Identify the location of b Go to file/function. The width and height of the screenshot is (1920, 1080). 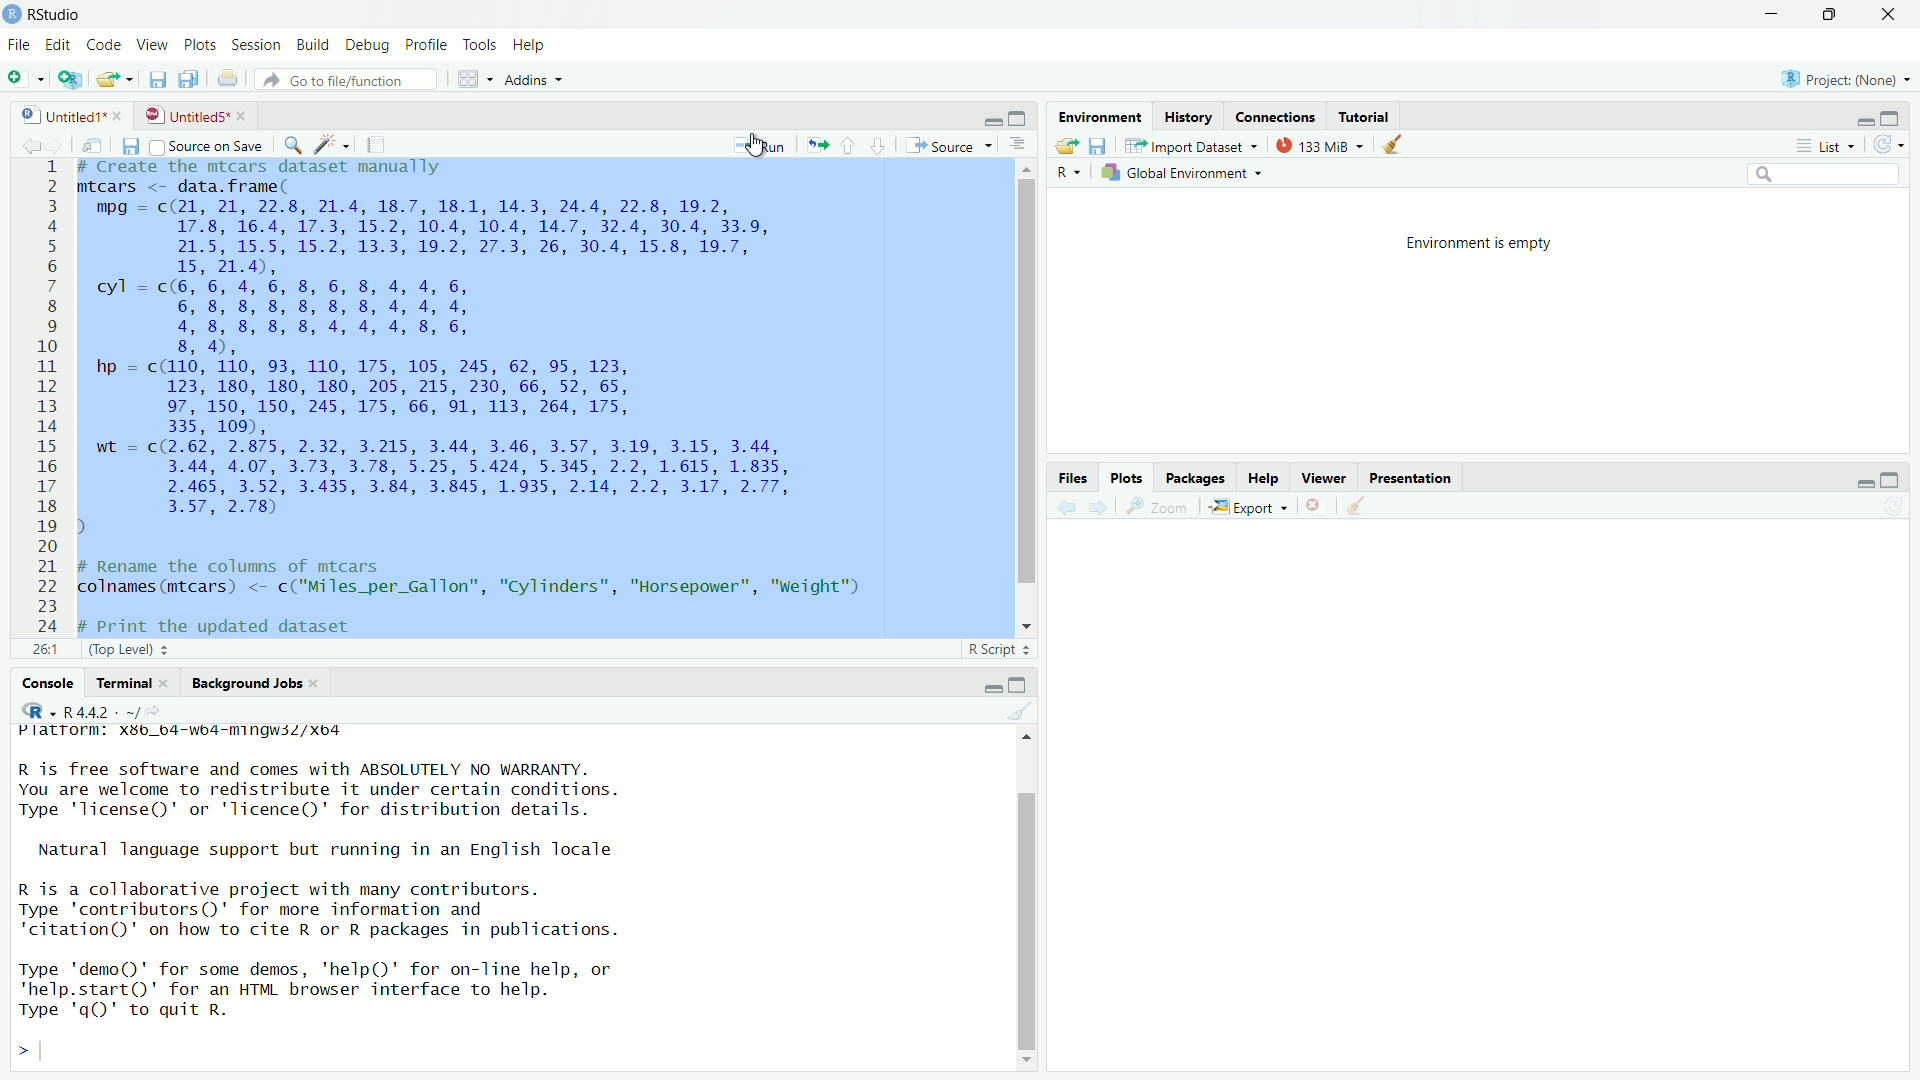
(345, 80).